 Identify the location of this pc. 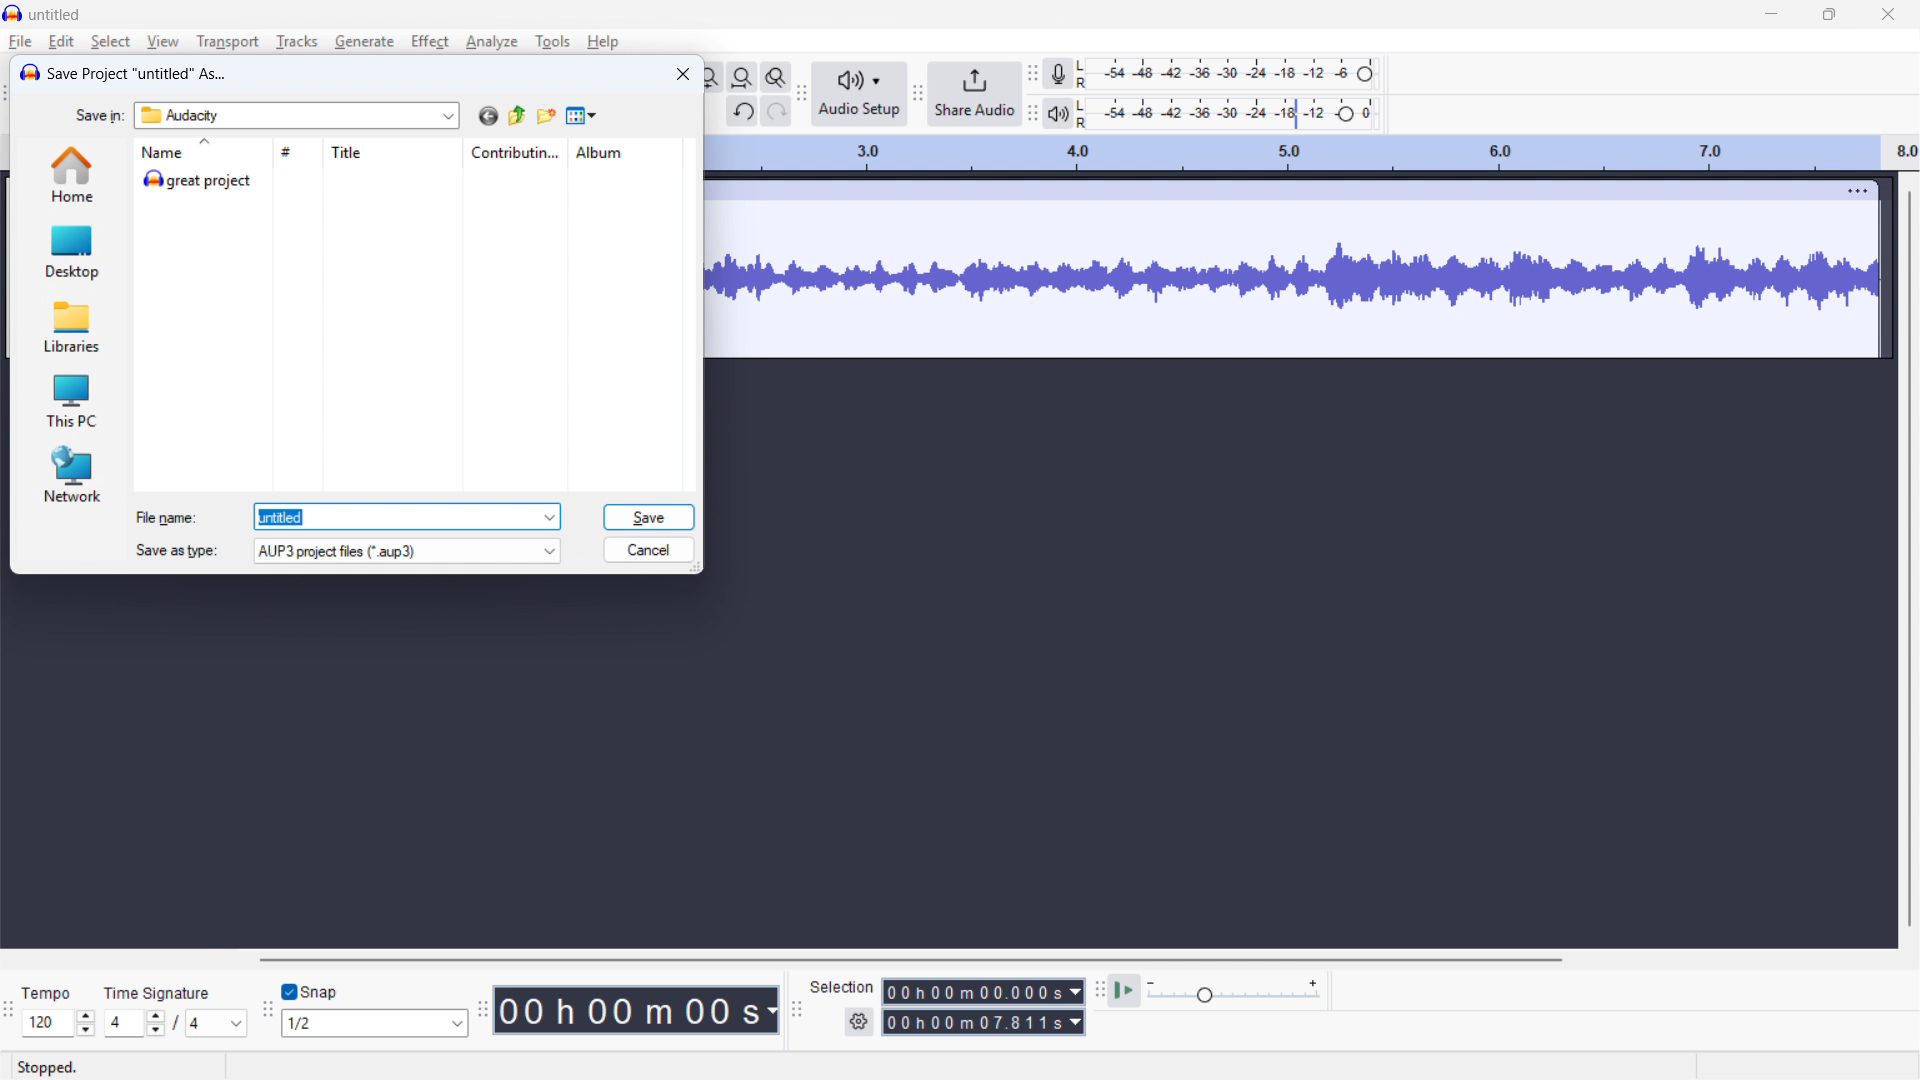
(72, 400).